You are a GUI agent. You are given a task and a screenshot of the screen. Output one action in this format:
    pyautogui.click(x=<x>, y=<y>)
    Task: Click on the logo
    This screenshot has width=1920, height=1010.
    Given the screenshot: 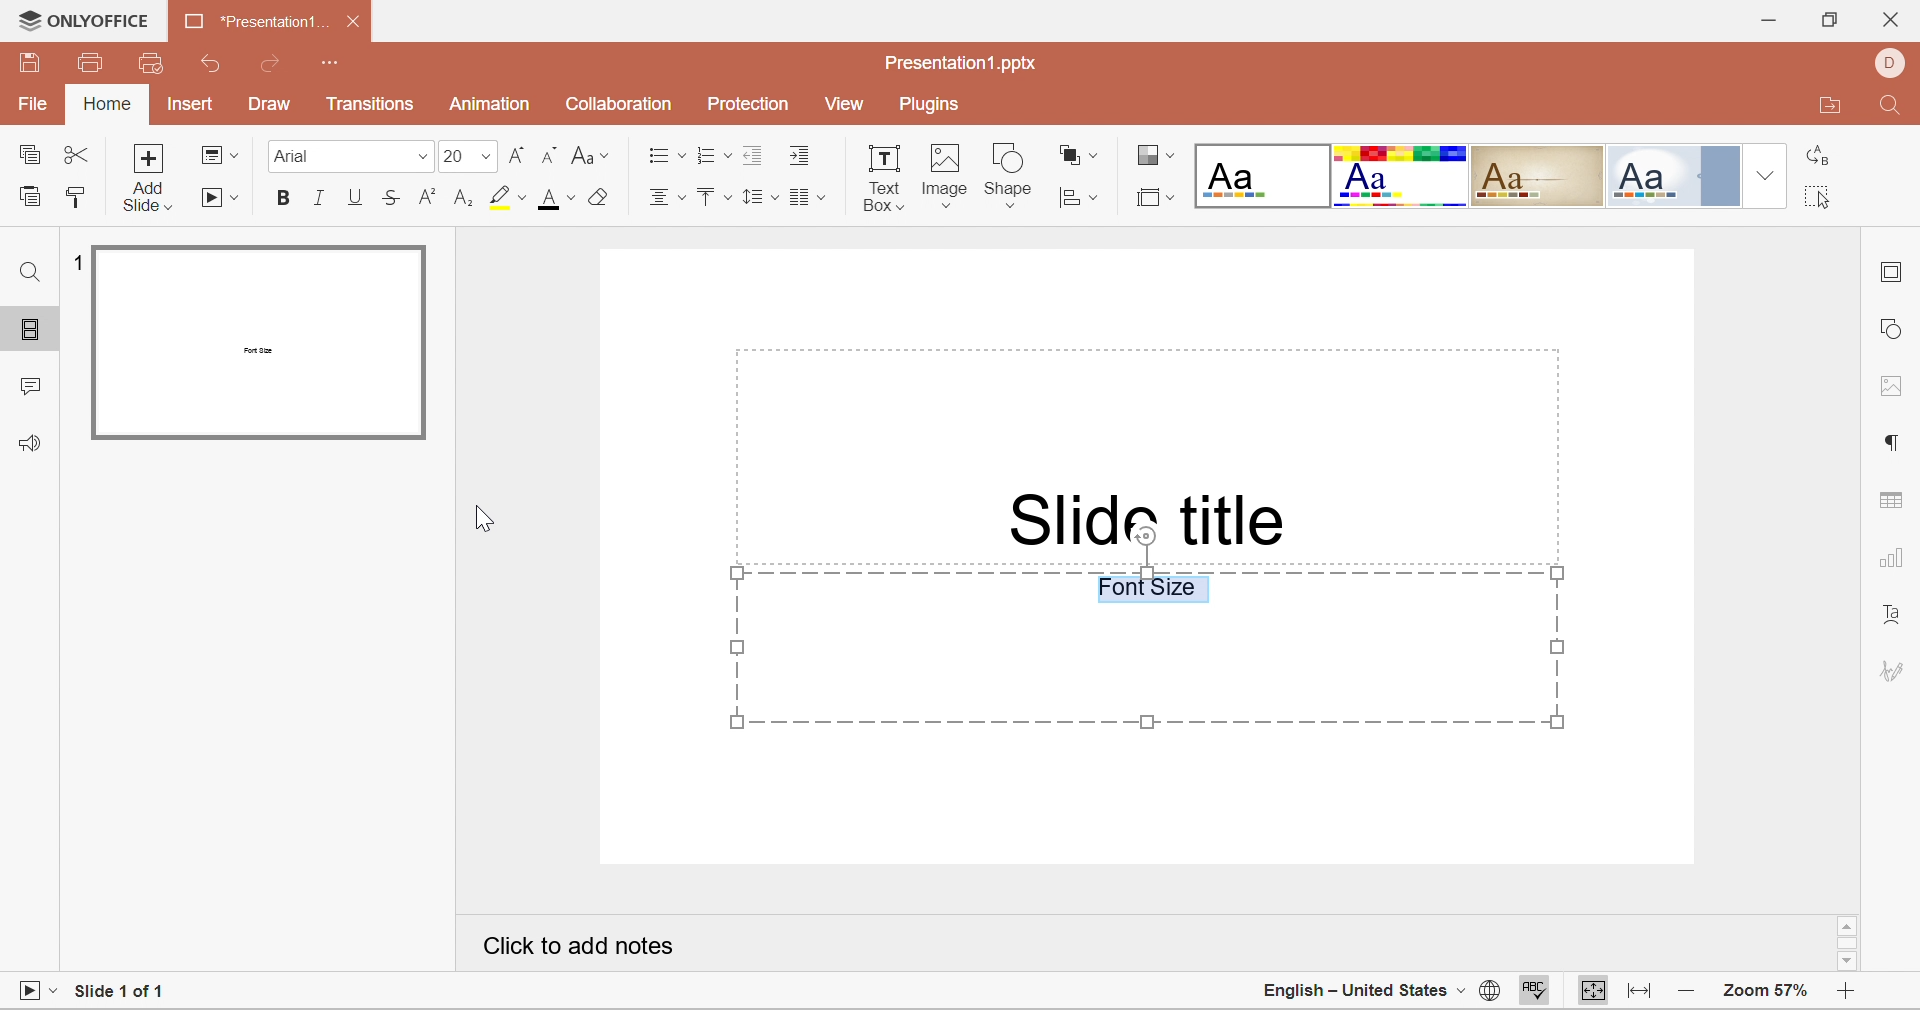 What is the action you would take?
    pyautogui.click(x=23, y=19)
    